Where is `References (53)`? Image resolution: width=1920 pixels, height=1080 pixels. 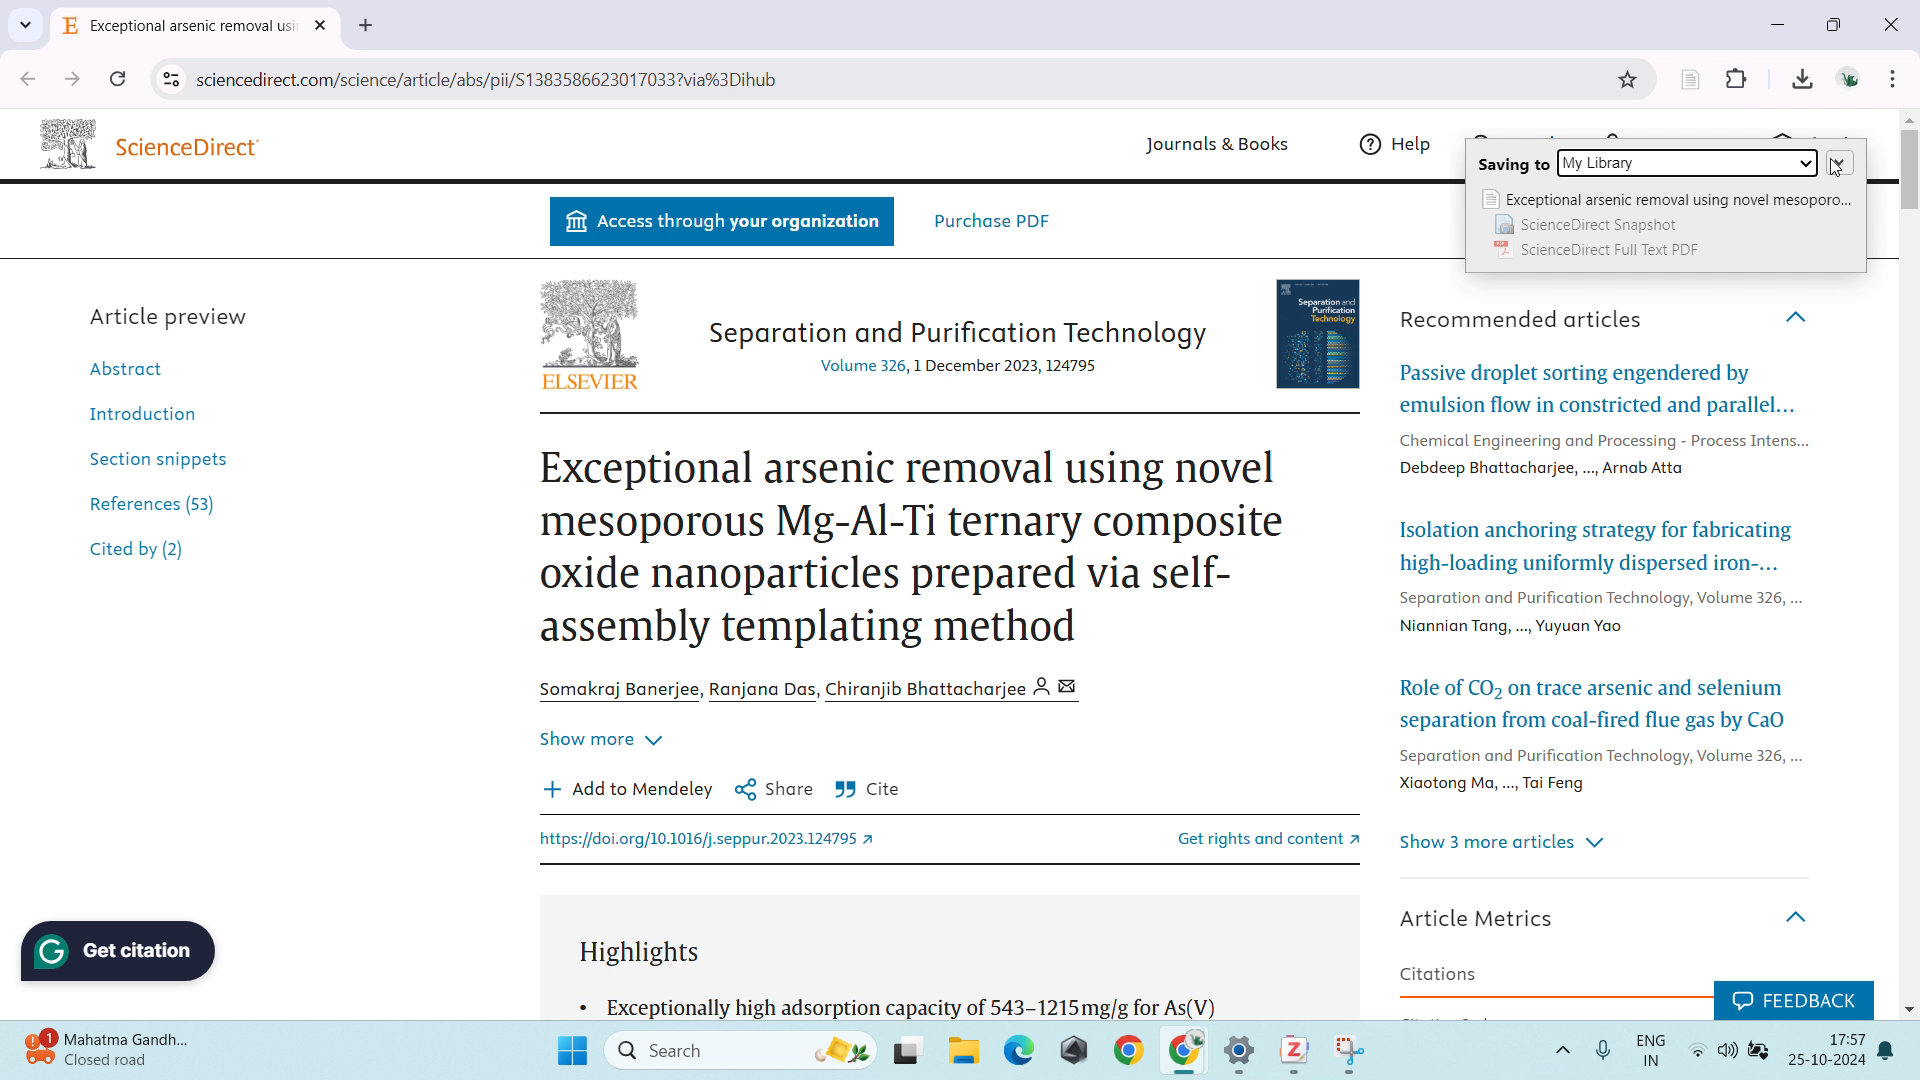
References (53) is located at coordinates (158, 501).